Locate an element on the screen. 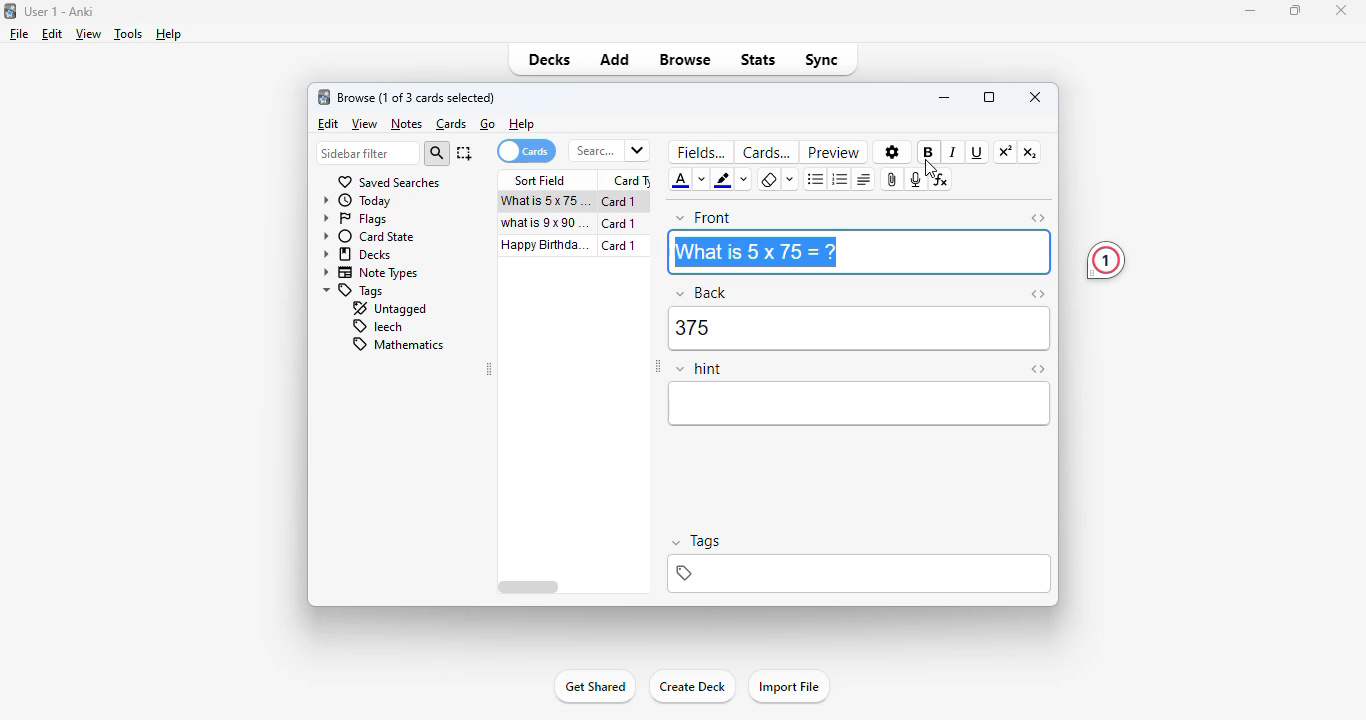  go is located at coordinates (487, 124).